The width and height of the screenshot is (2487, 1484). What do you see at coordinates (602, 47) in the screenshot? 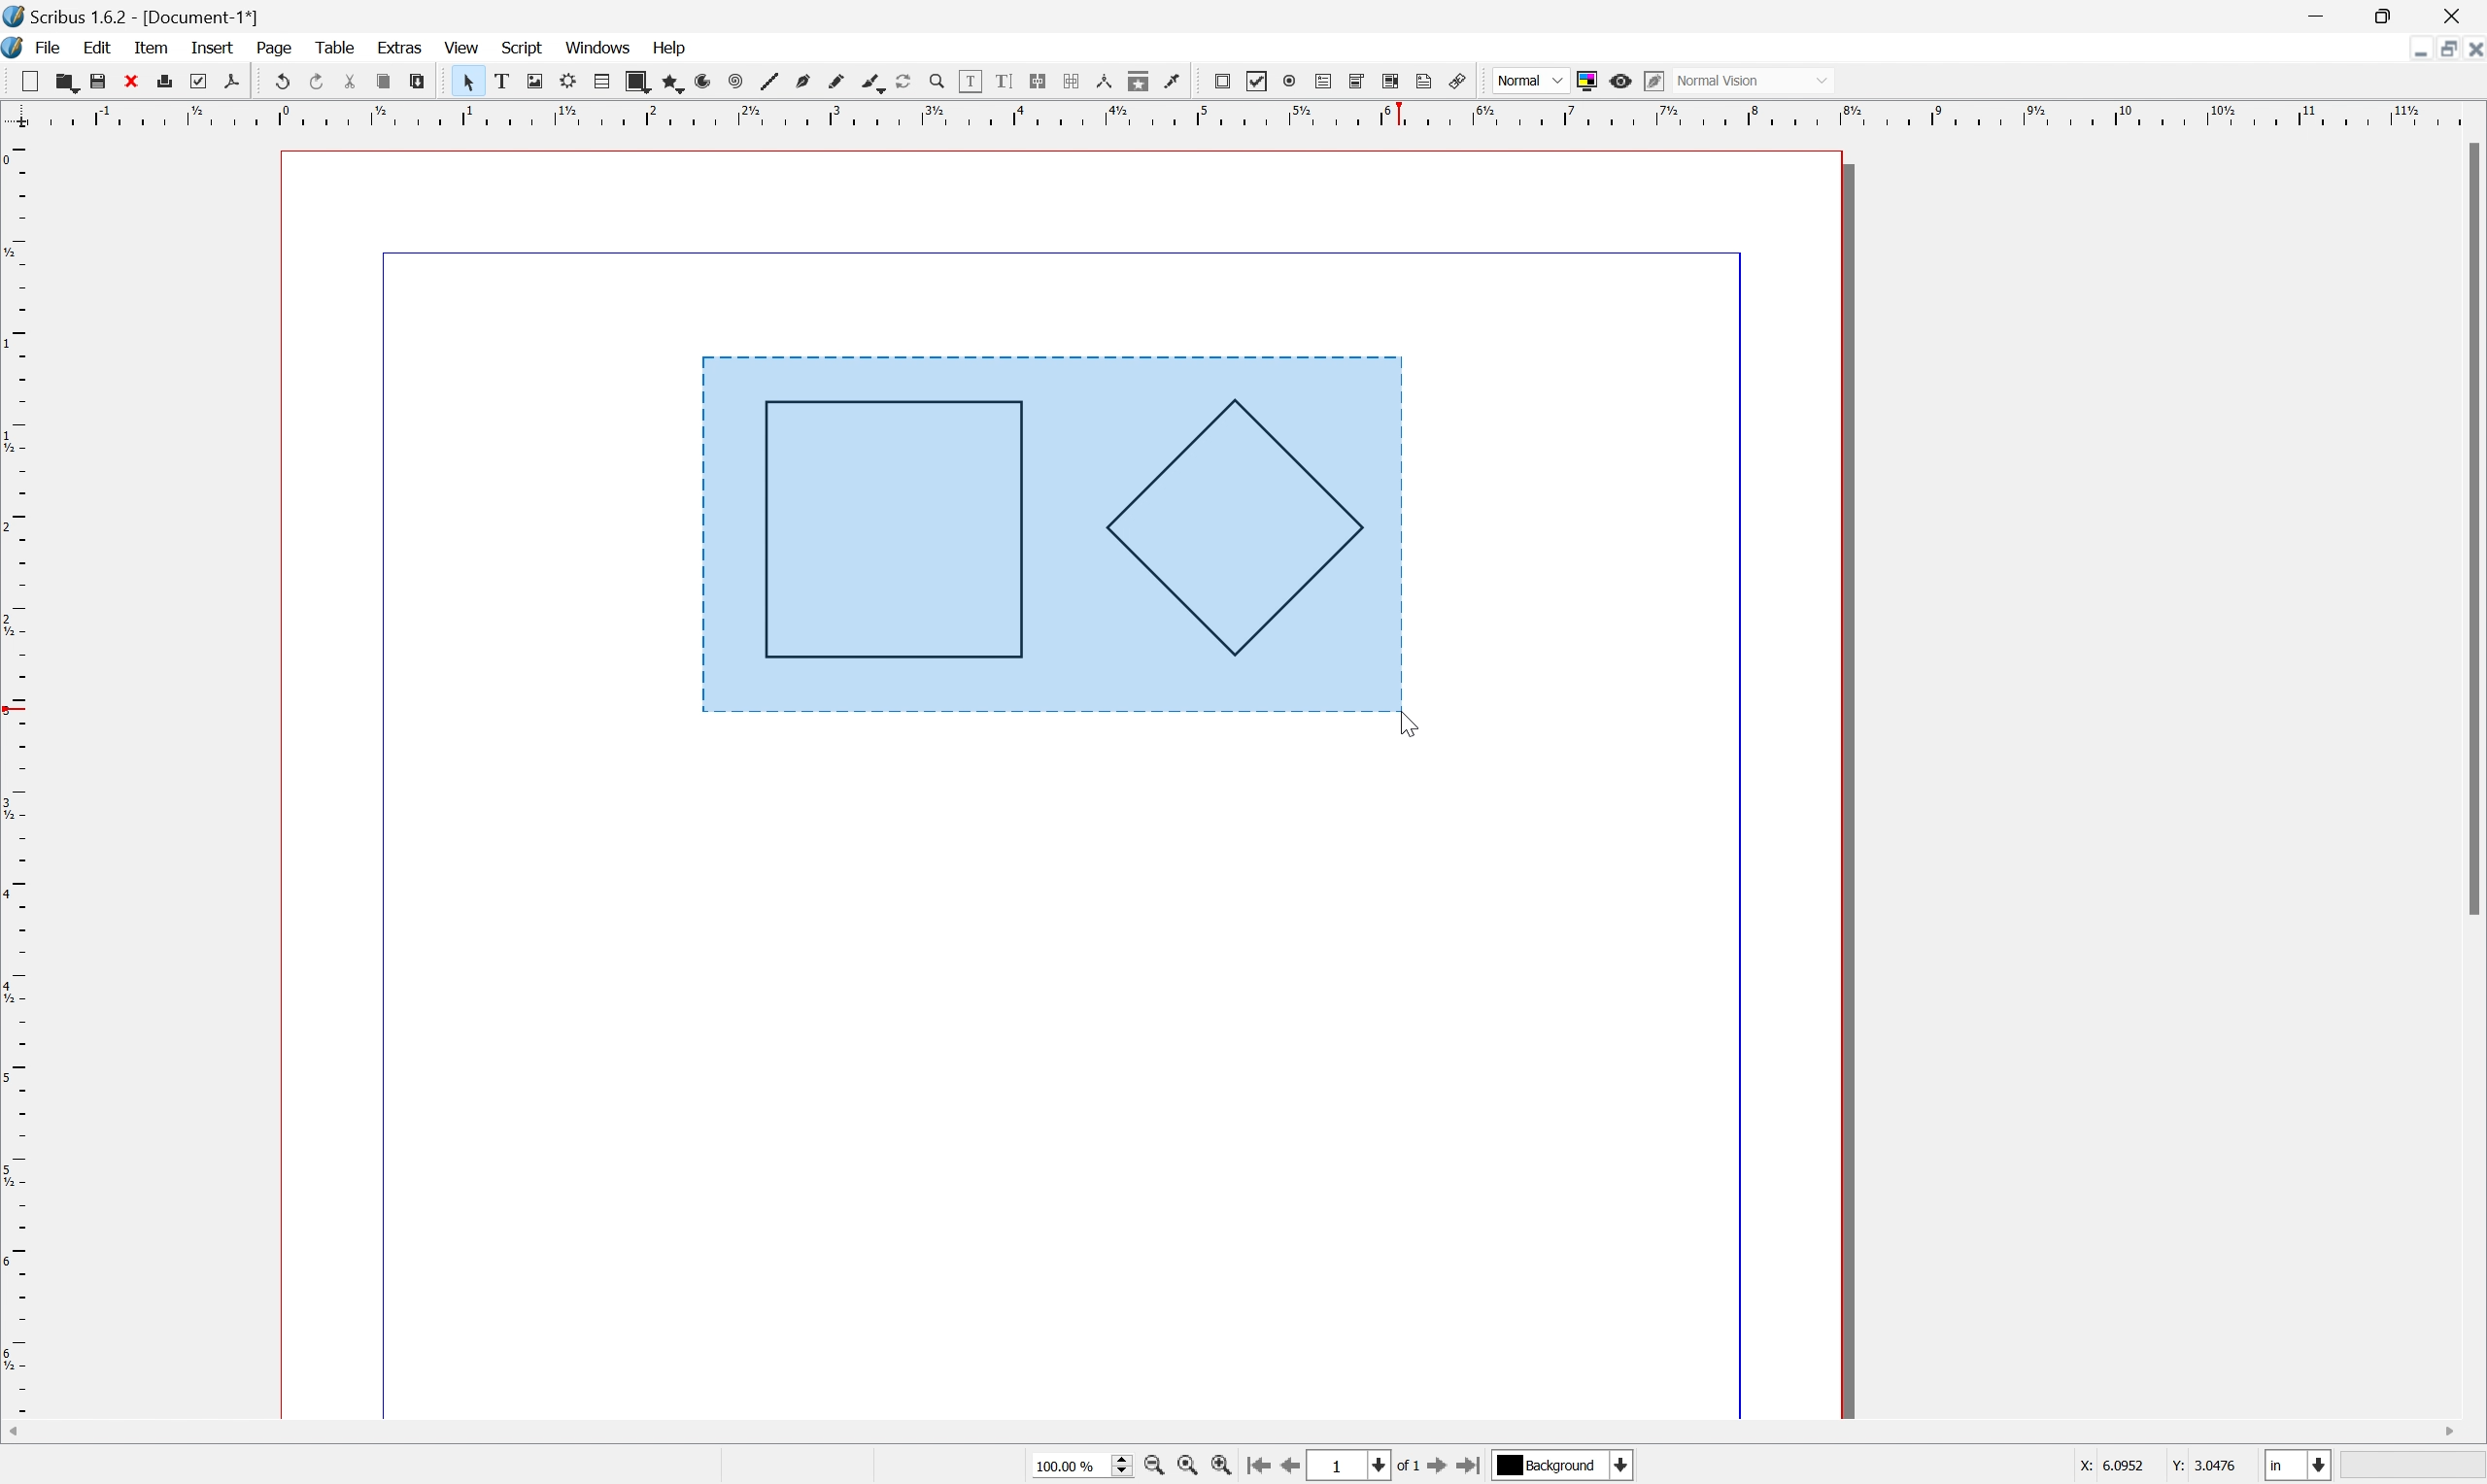
I see `windows` at bounding box center [602, 47].